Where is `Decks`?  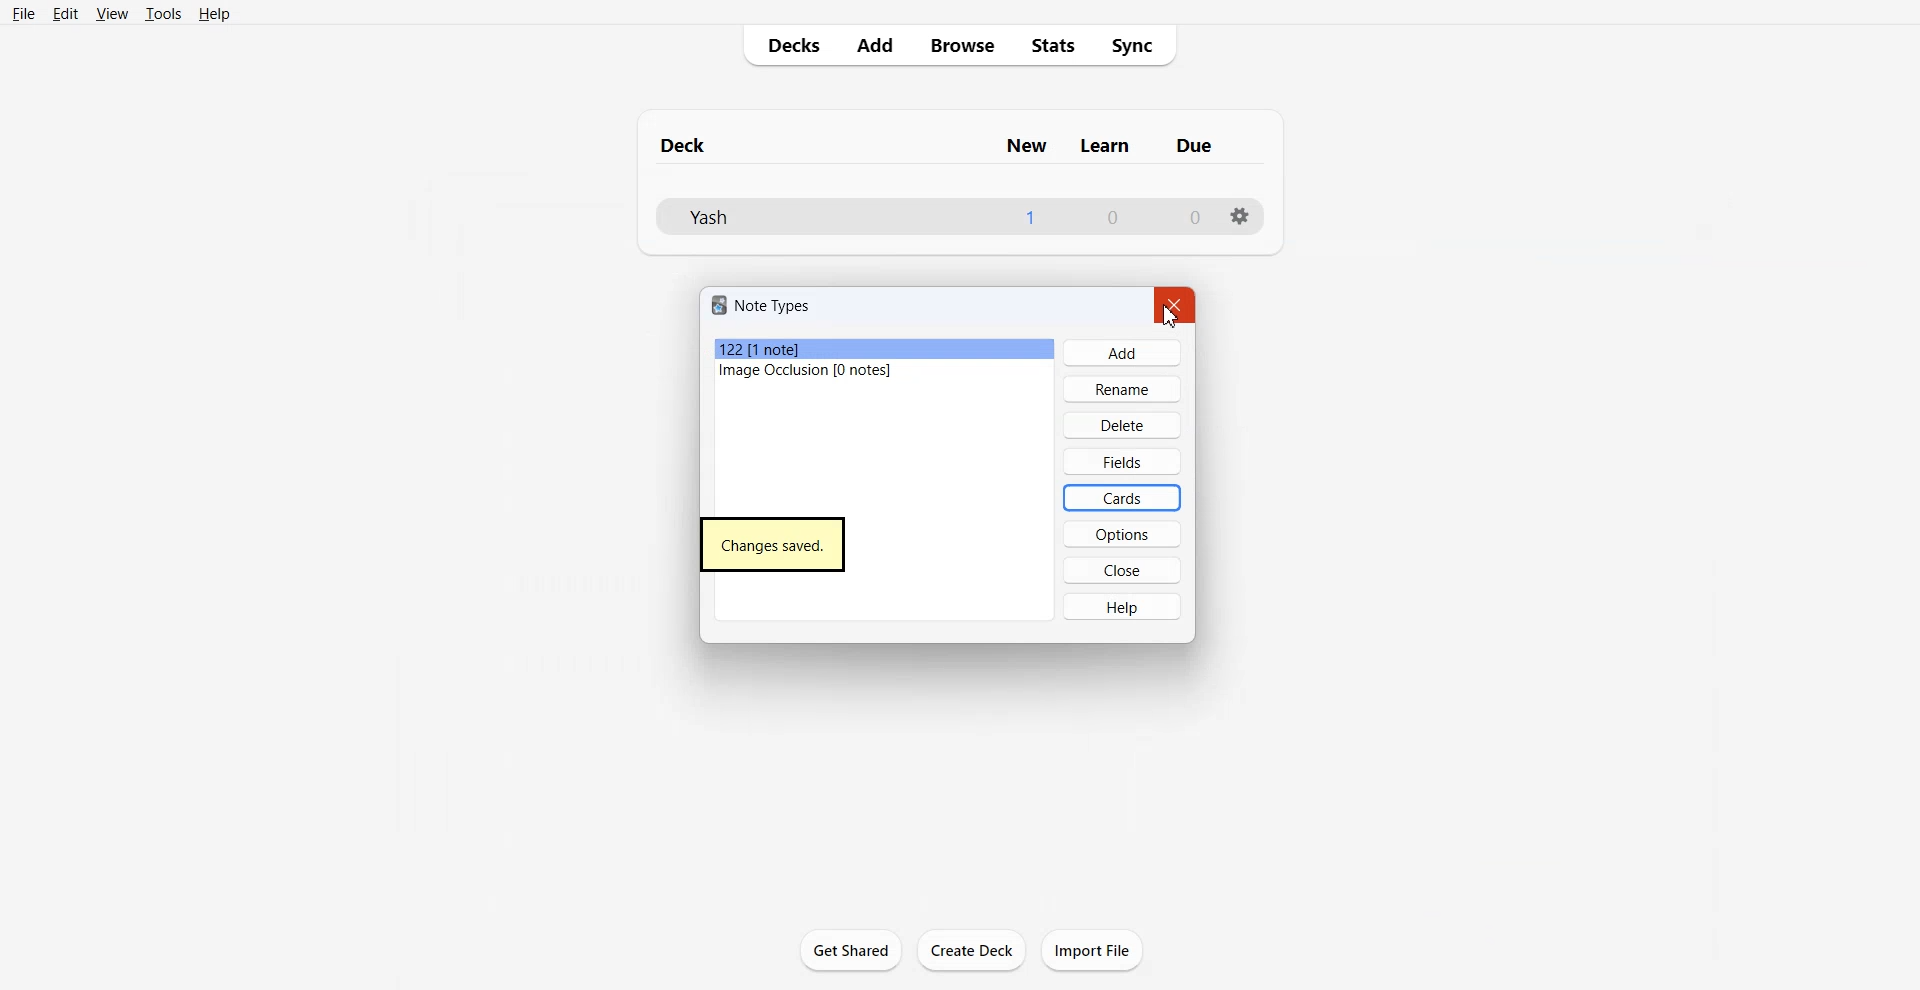
Decks is located at coordinates (789, 46).